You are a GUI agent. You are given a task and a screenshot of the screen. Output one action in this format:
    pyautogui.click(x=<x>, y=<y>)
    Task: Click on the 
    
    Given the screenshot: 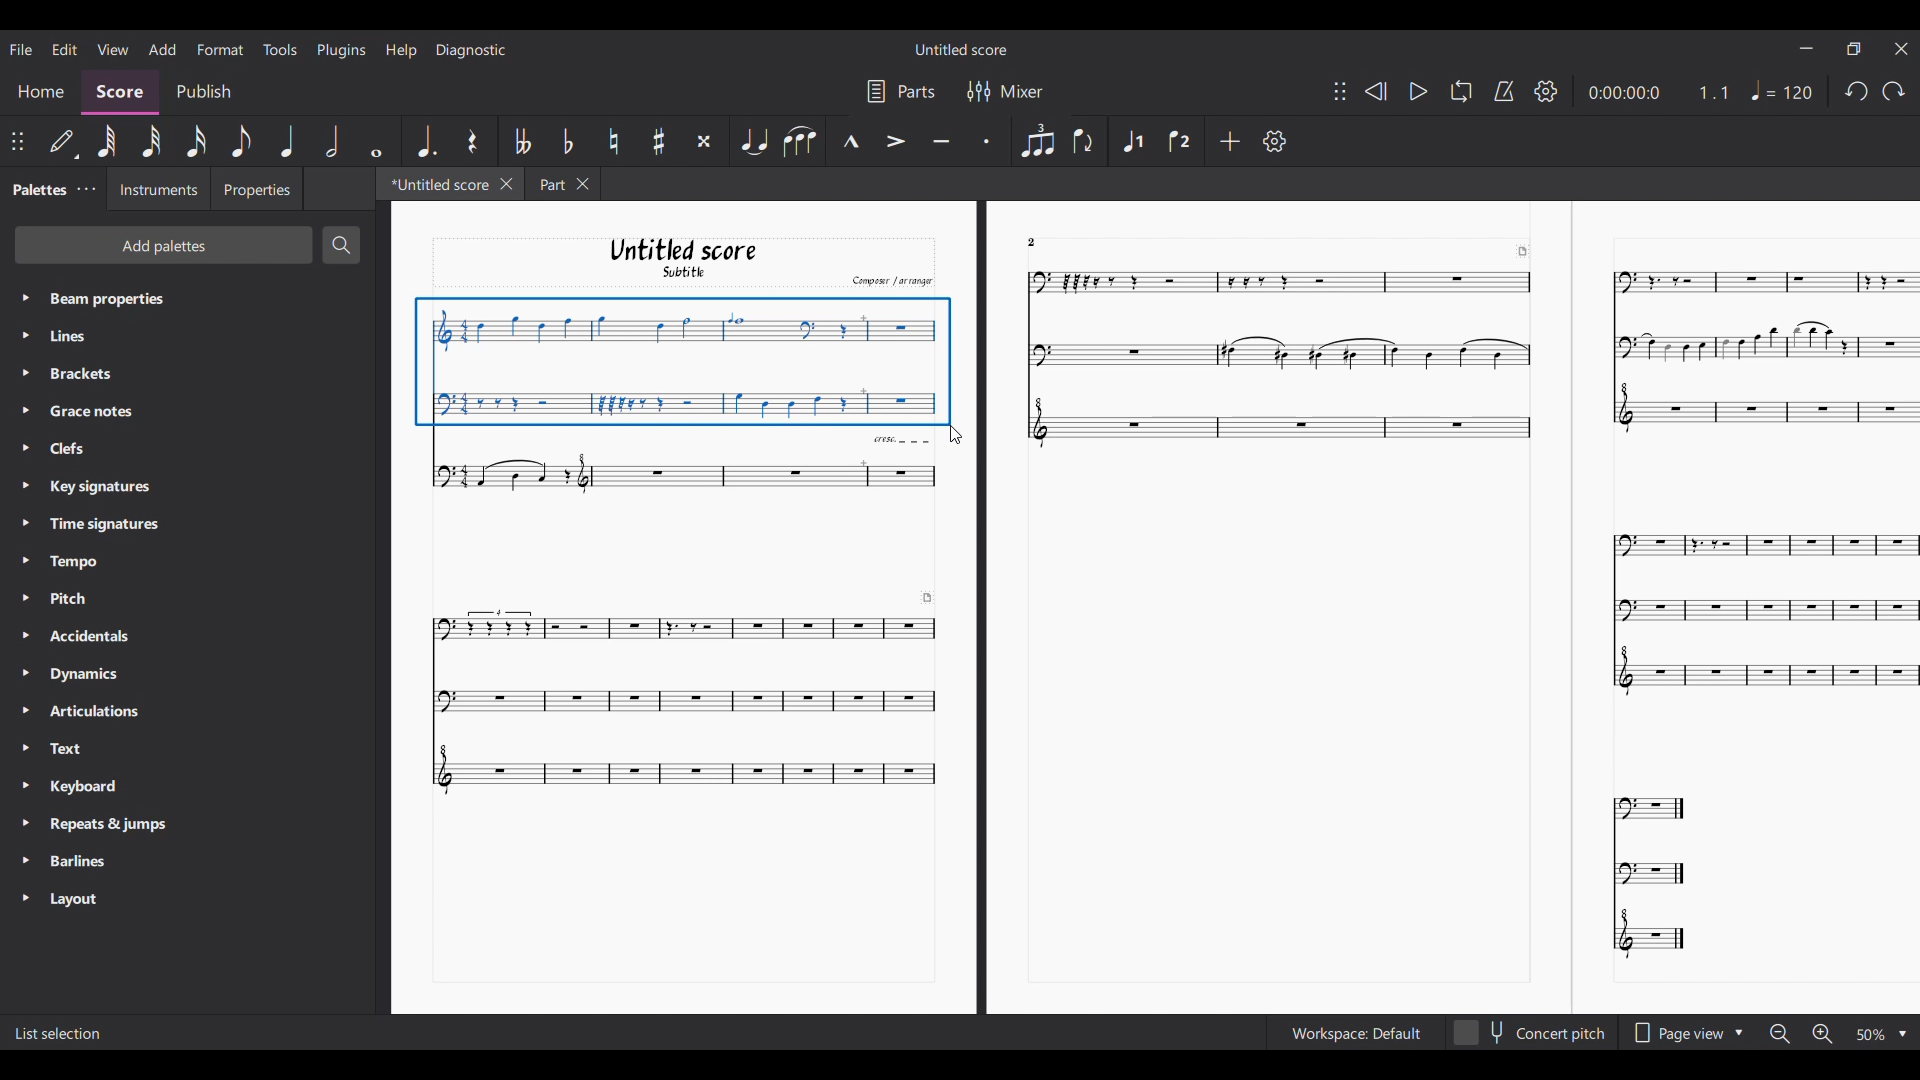 What is the action you would take?
    pyautogui.click(x=1763, y=674)
    